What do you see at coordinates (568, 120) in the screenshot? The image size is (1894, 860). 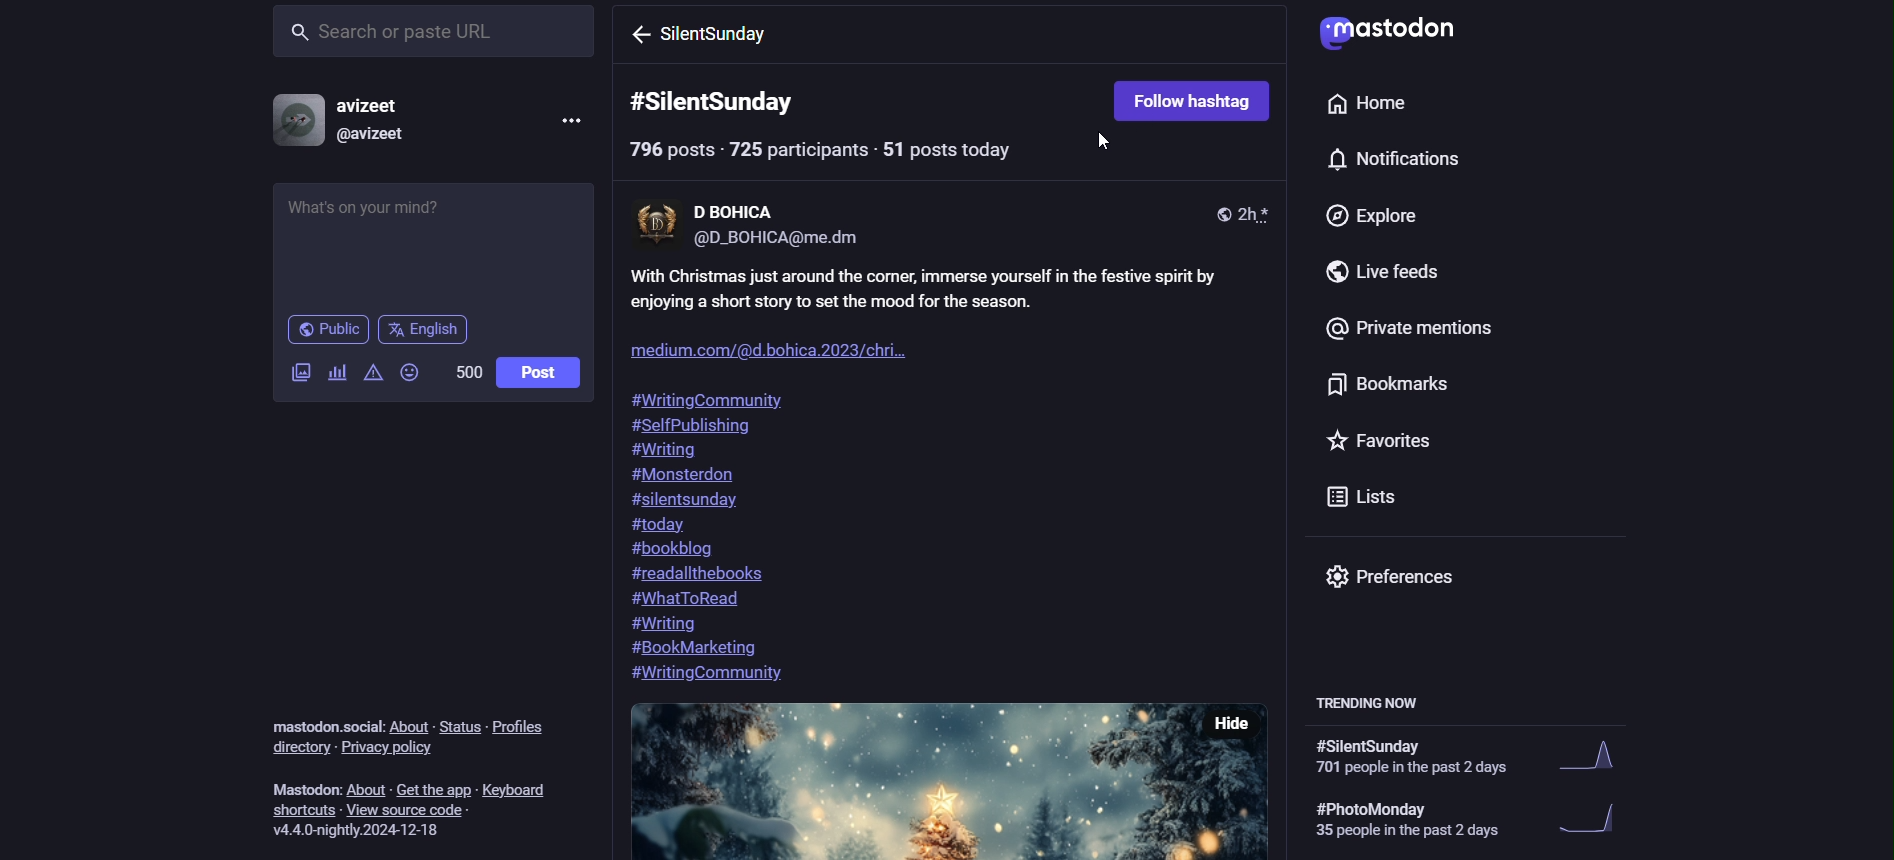 I see `menu` at bounding box center [568, 120].